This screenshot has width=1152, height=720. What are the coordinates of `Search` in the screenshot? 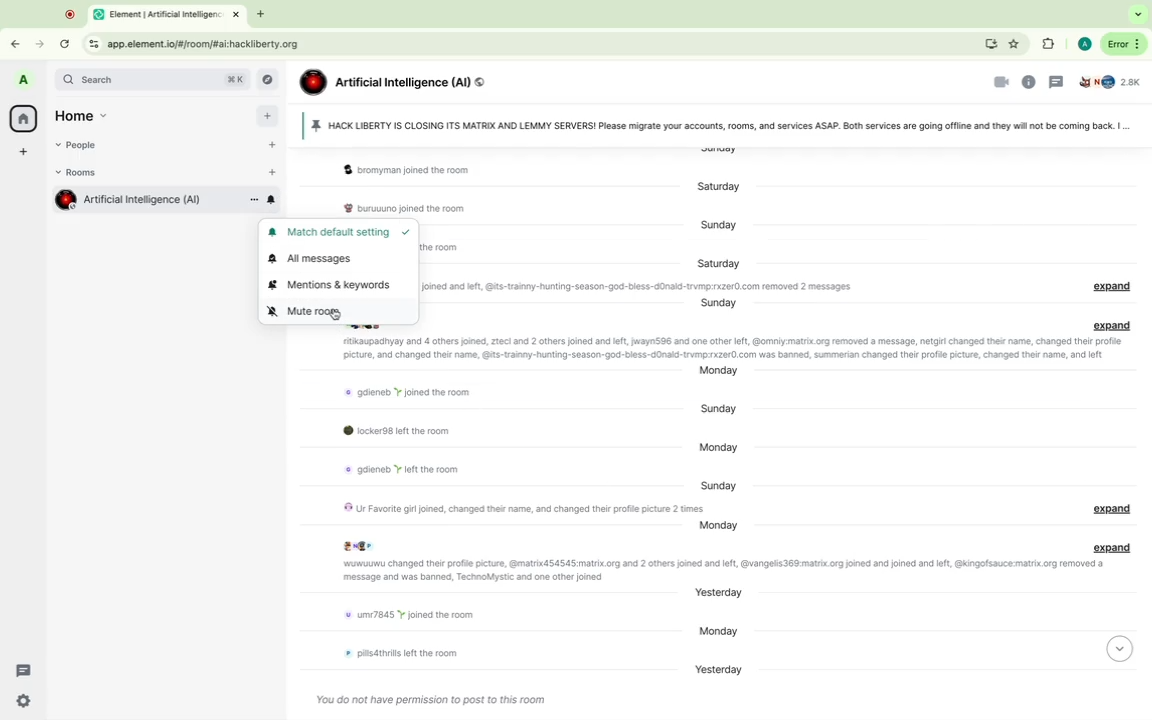 It's located at (153, 81).